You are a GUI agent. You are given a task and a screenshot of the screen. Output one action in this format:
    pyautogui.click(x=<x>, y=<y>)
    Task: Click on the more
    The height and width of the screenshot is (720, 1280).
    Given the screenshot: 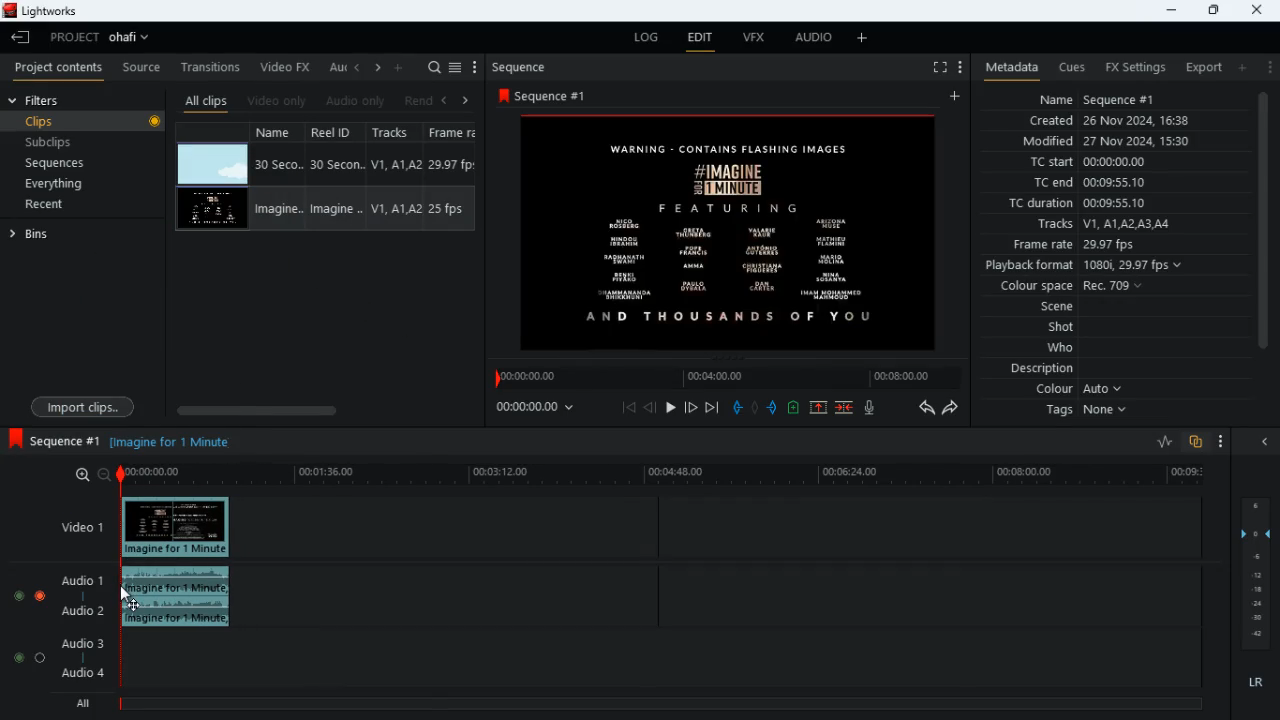 What is the action you would take?
    pyautogui.click(x=1222, y=443)
    